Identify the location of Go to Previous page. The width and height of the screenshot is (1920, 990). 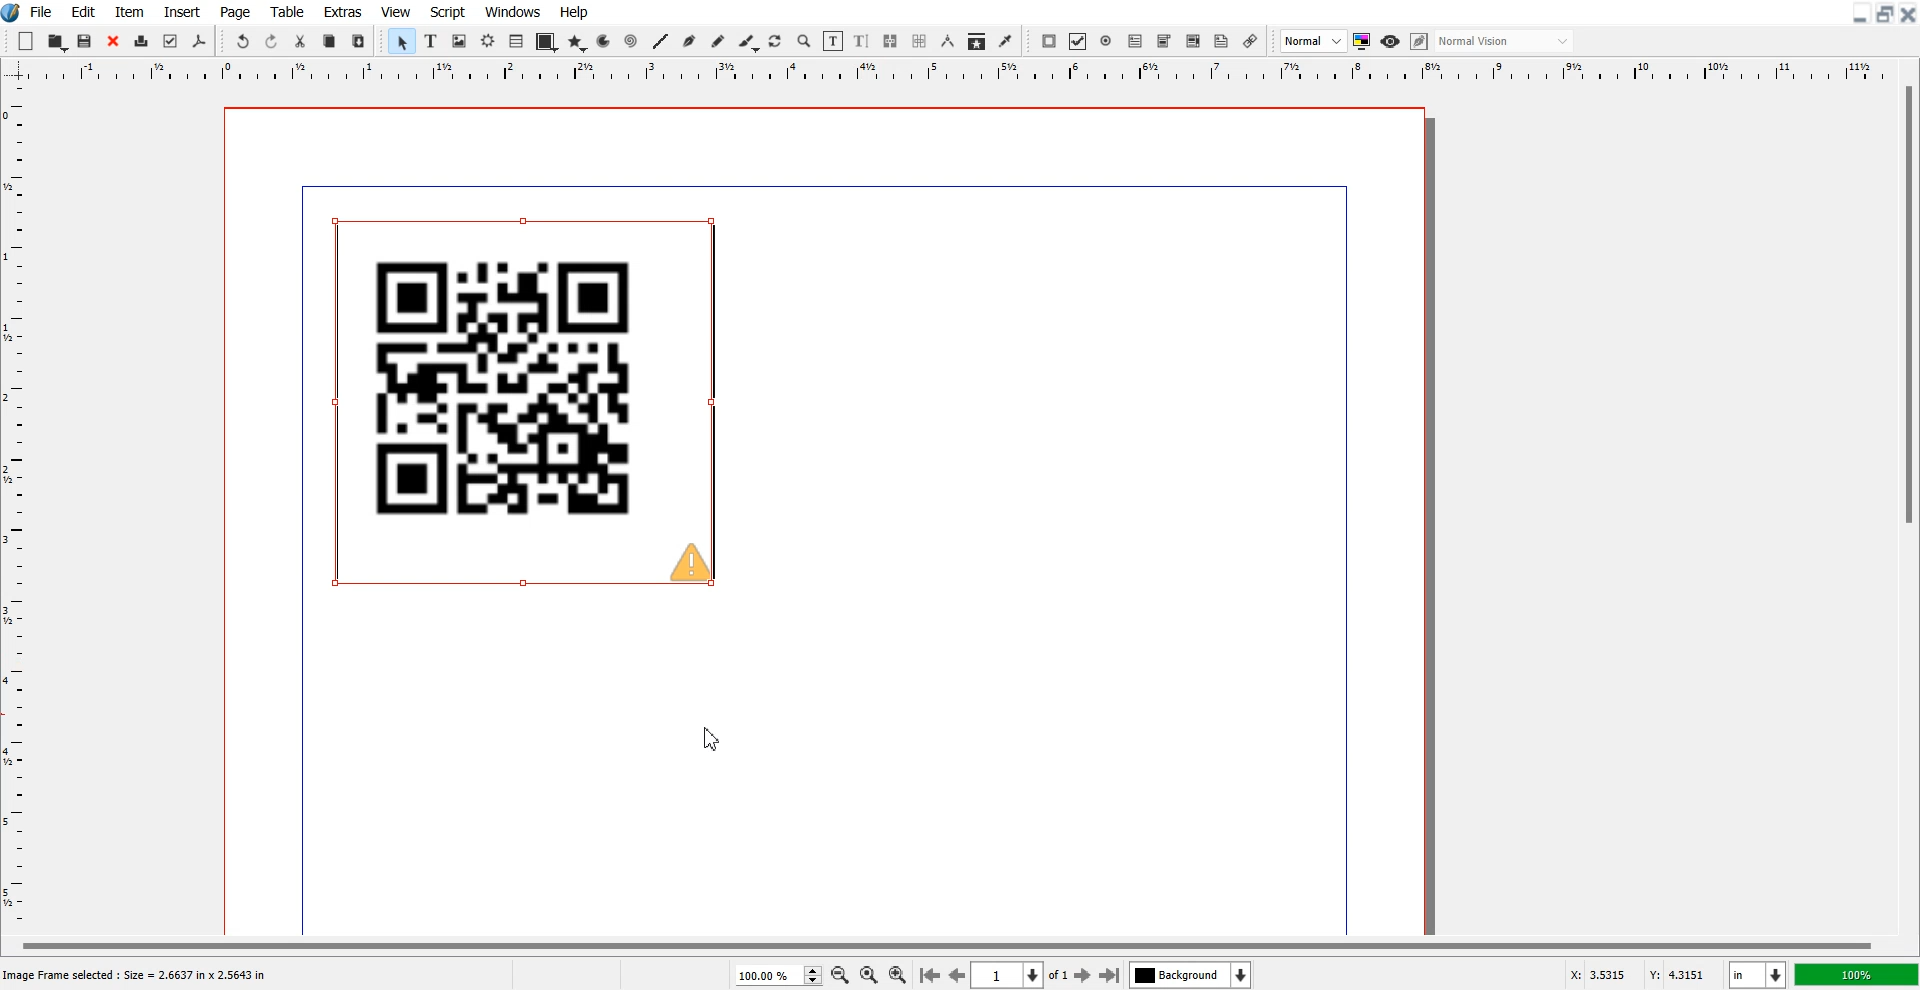
(956, 975).